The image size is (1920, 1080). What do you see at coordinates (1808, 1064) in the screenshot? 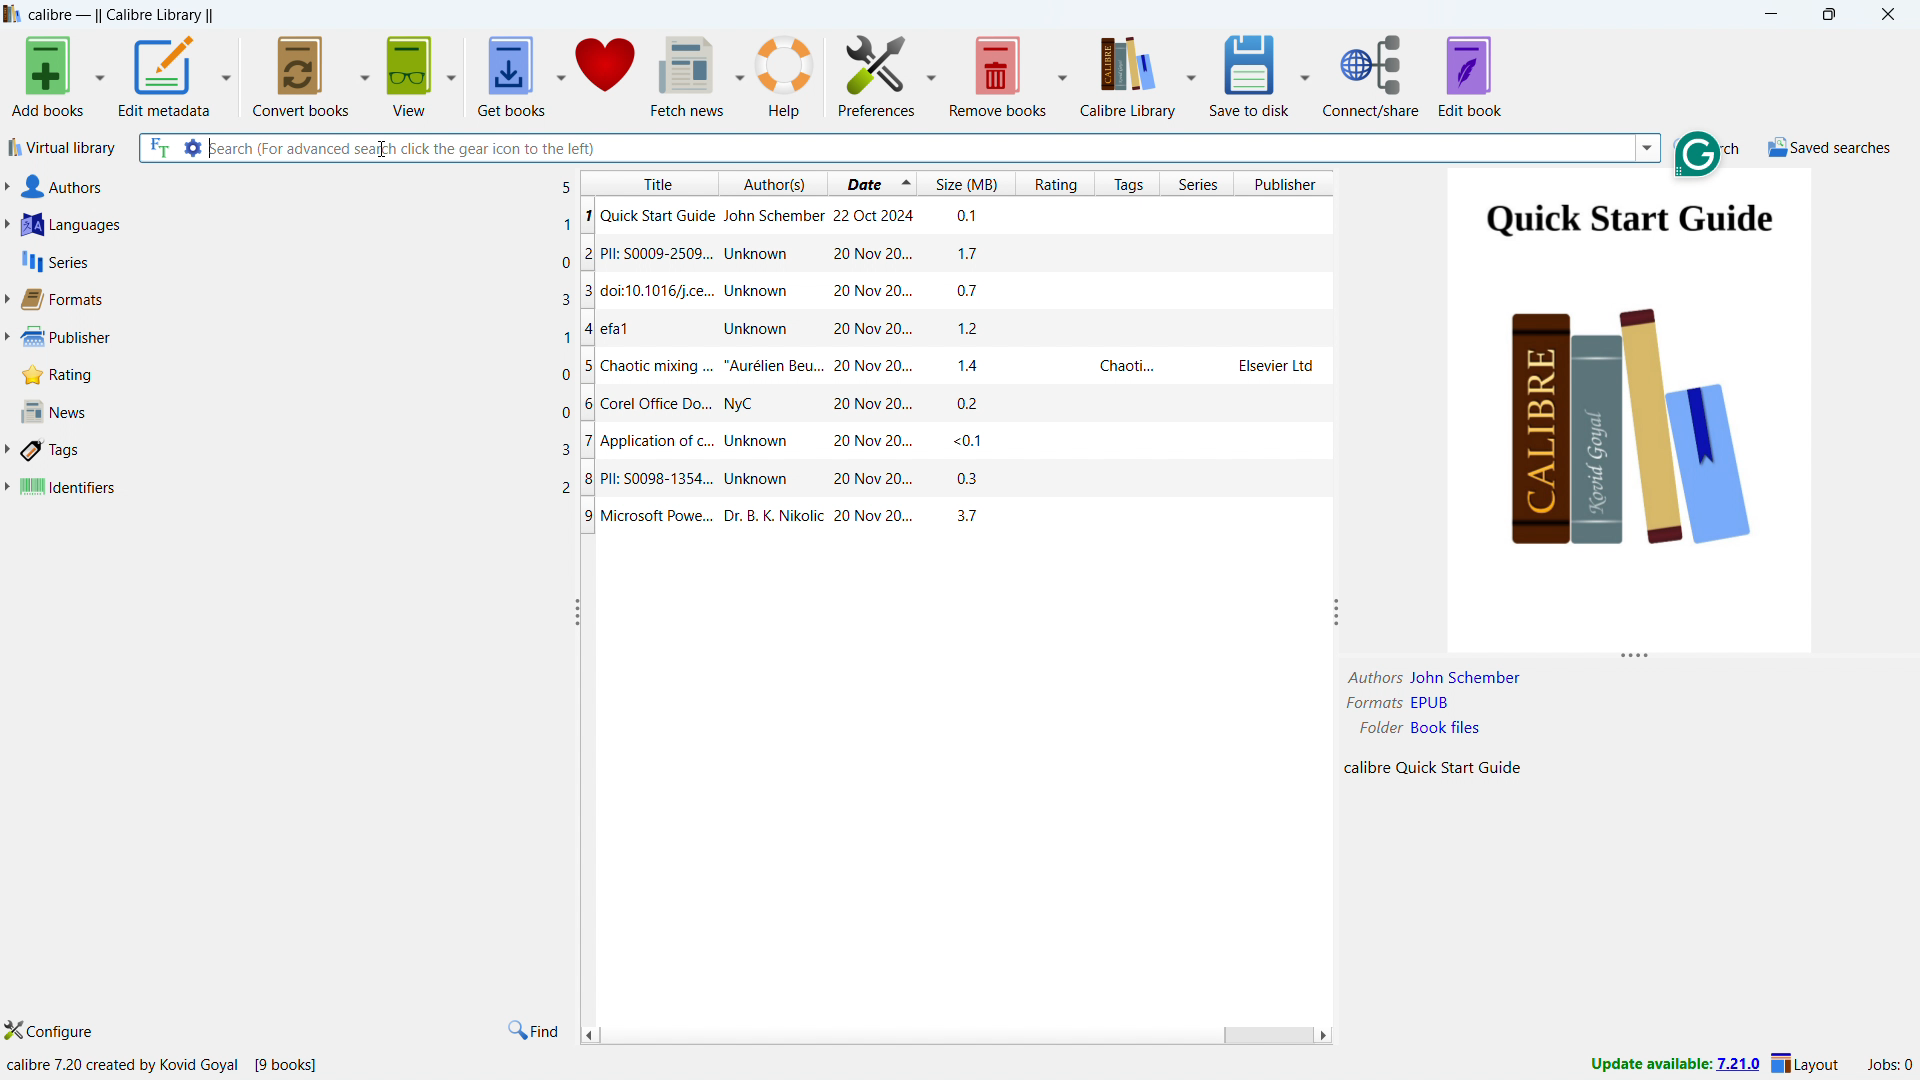
I see `layout` at bounding box center [1808, 1064].